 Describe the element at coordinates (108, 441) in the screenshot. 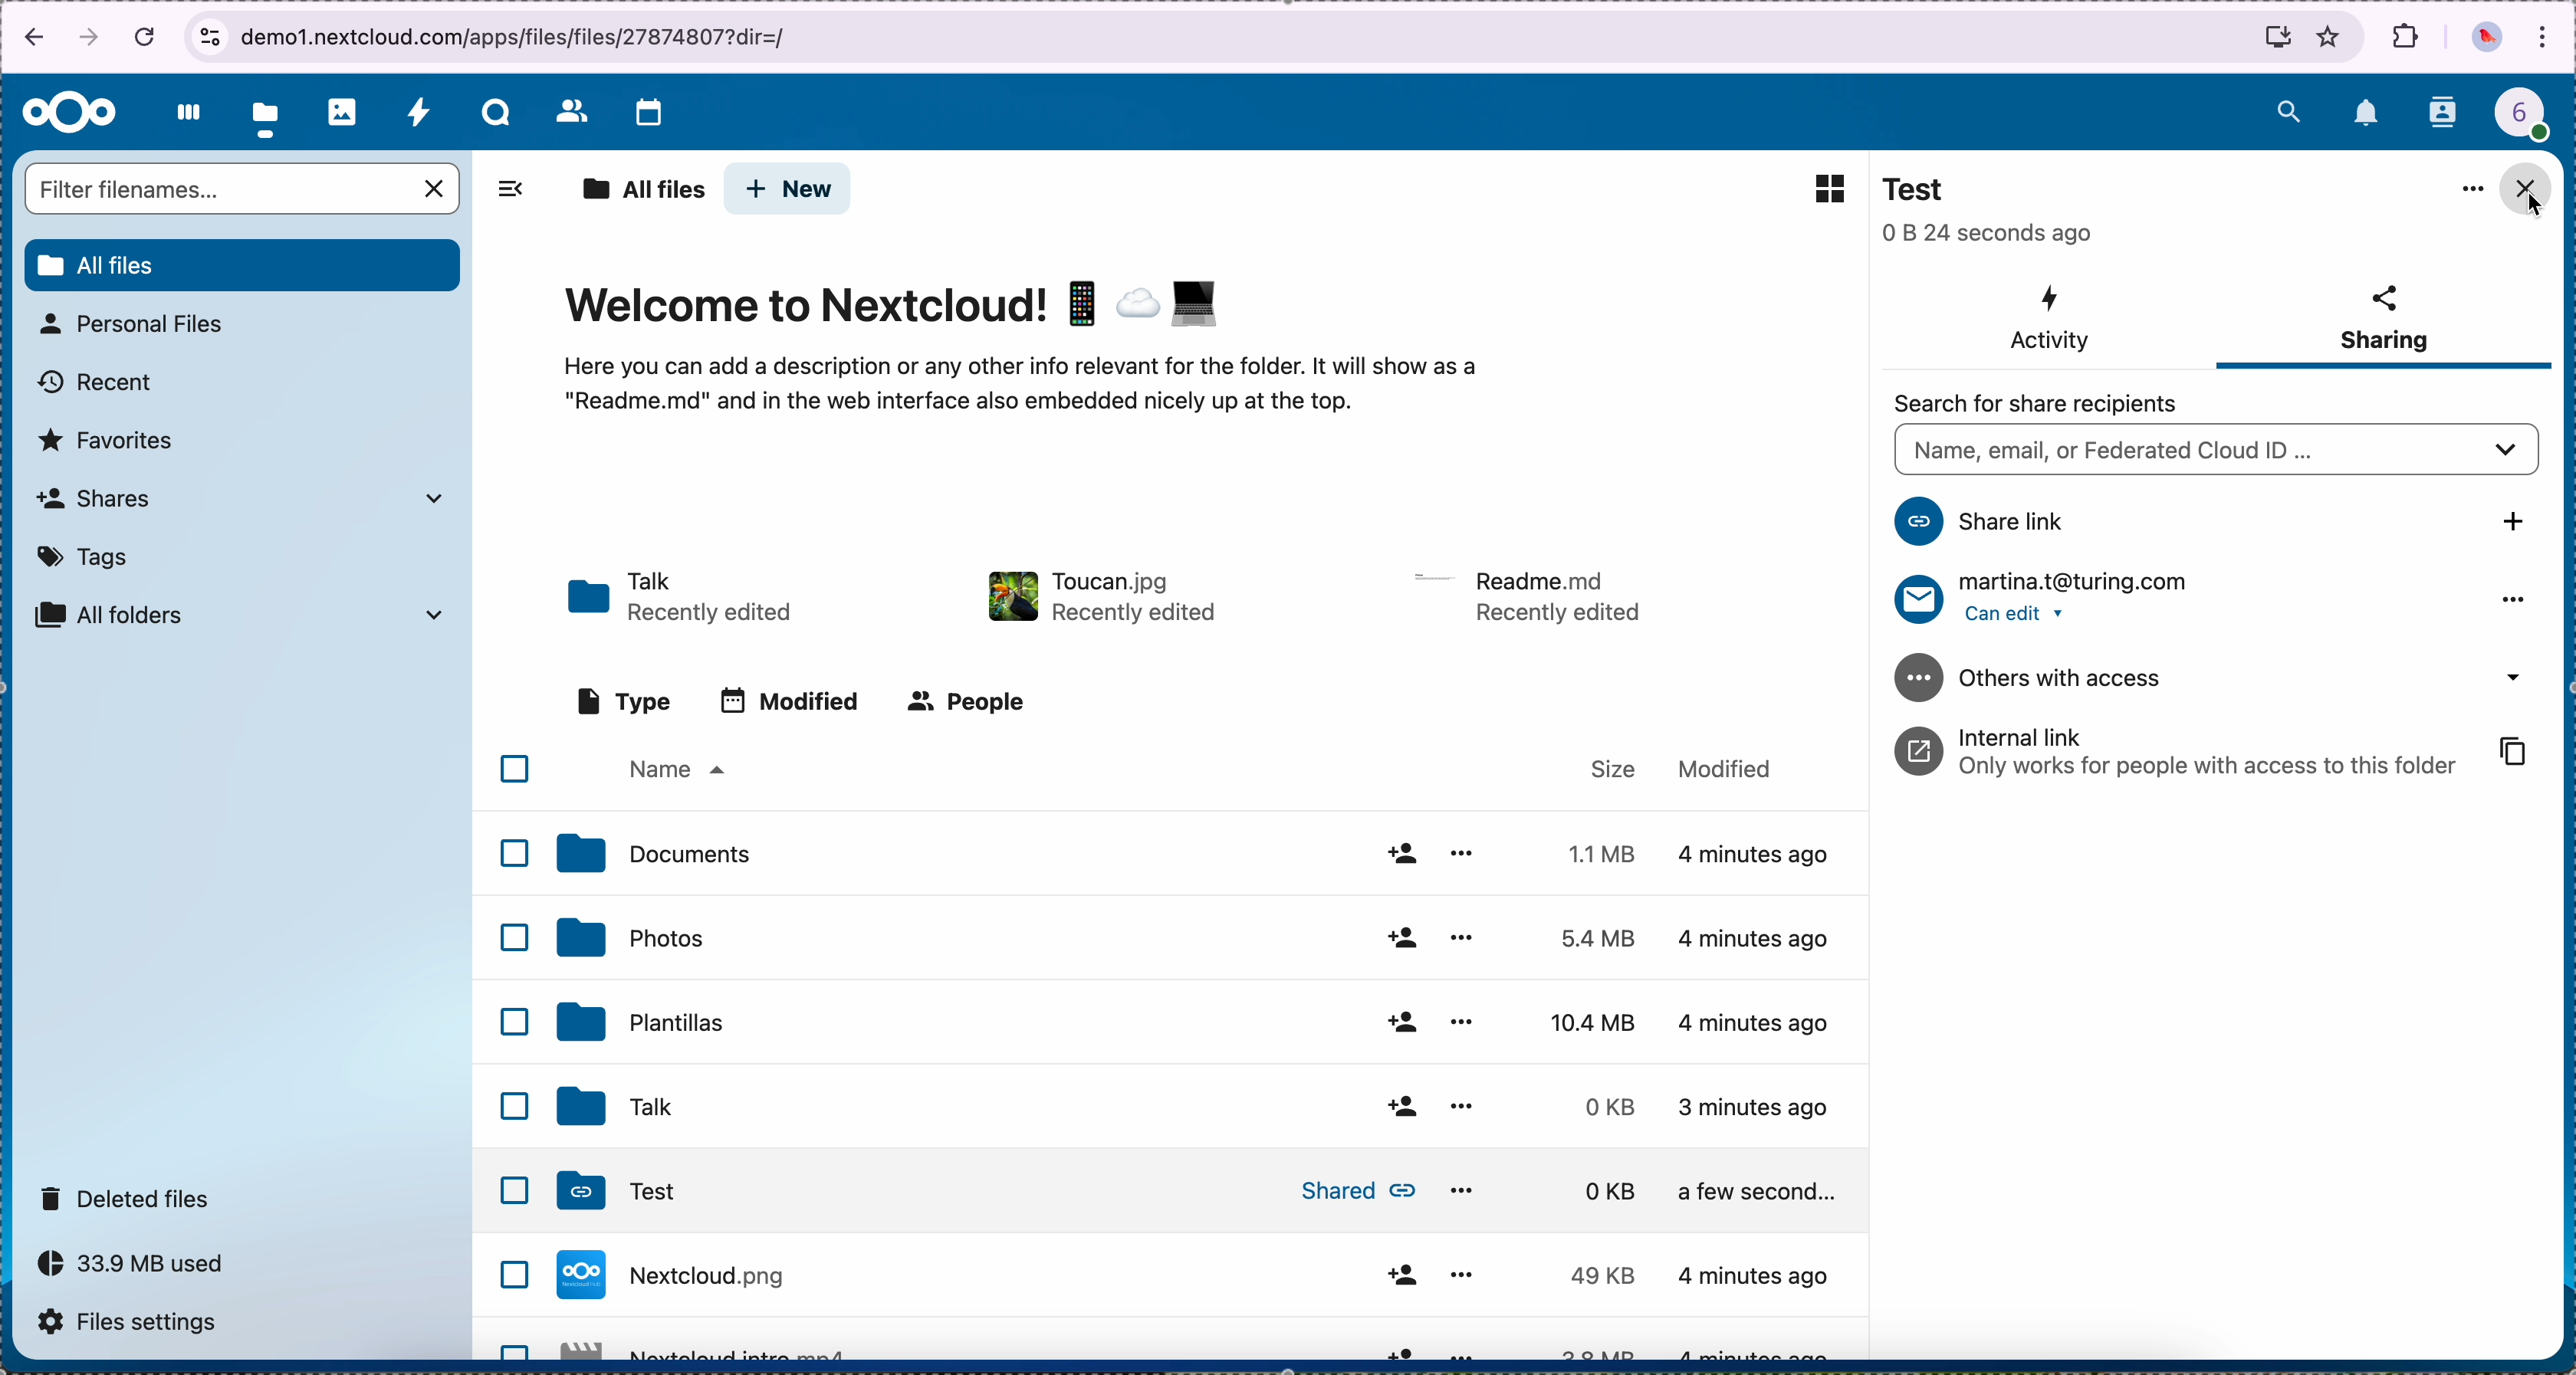

I see `favorites` at that location.